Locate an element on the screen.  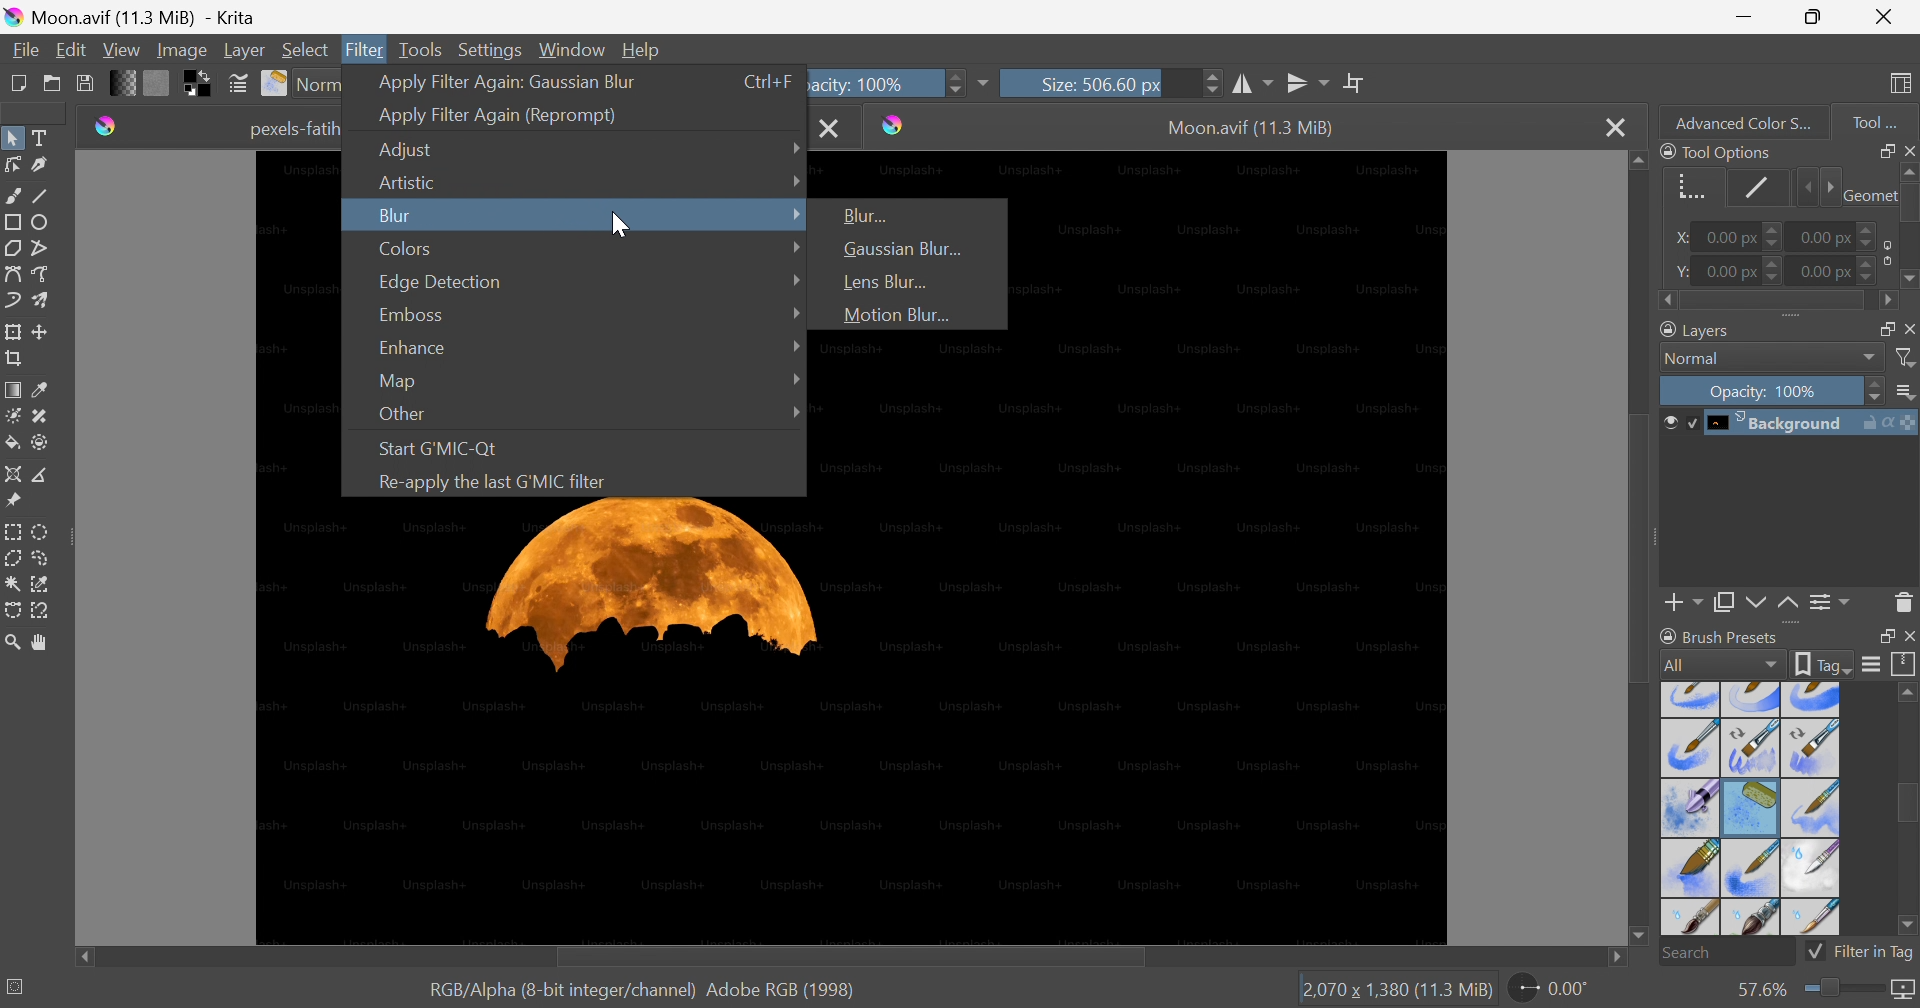
57.6% is located at coordinates (1758, 990).